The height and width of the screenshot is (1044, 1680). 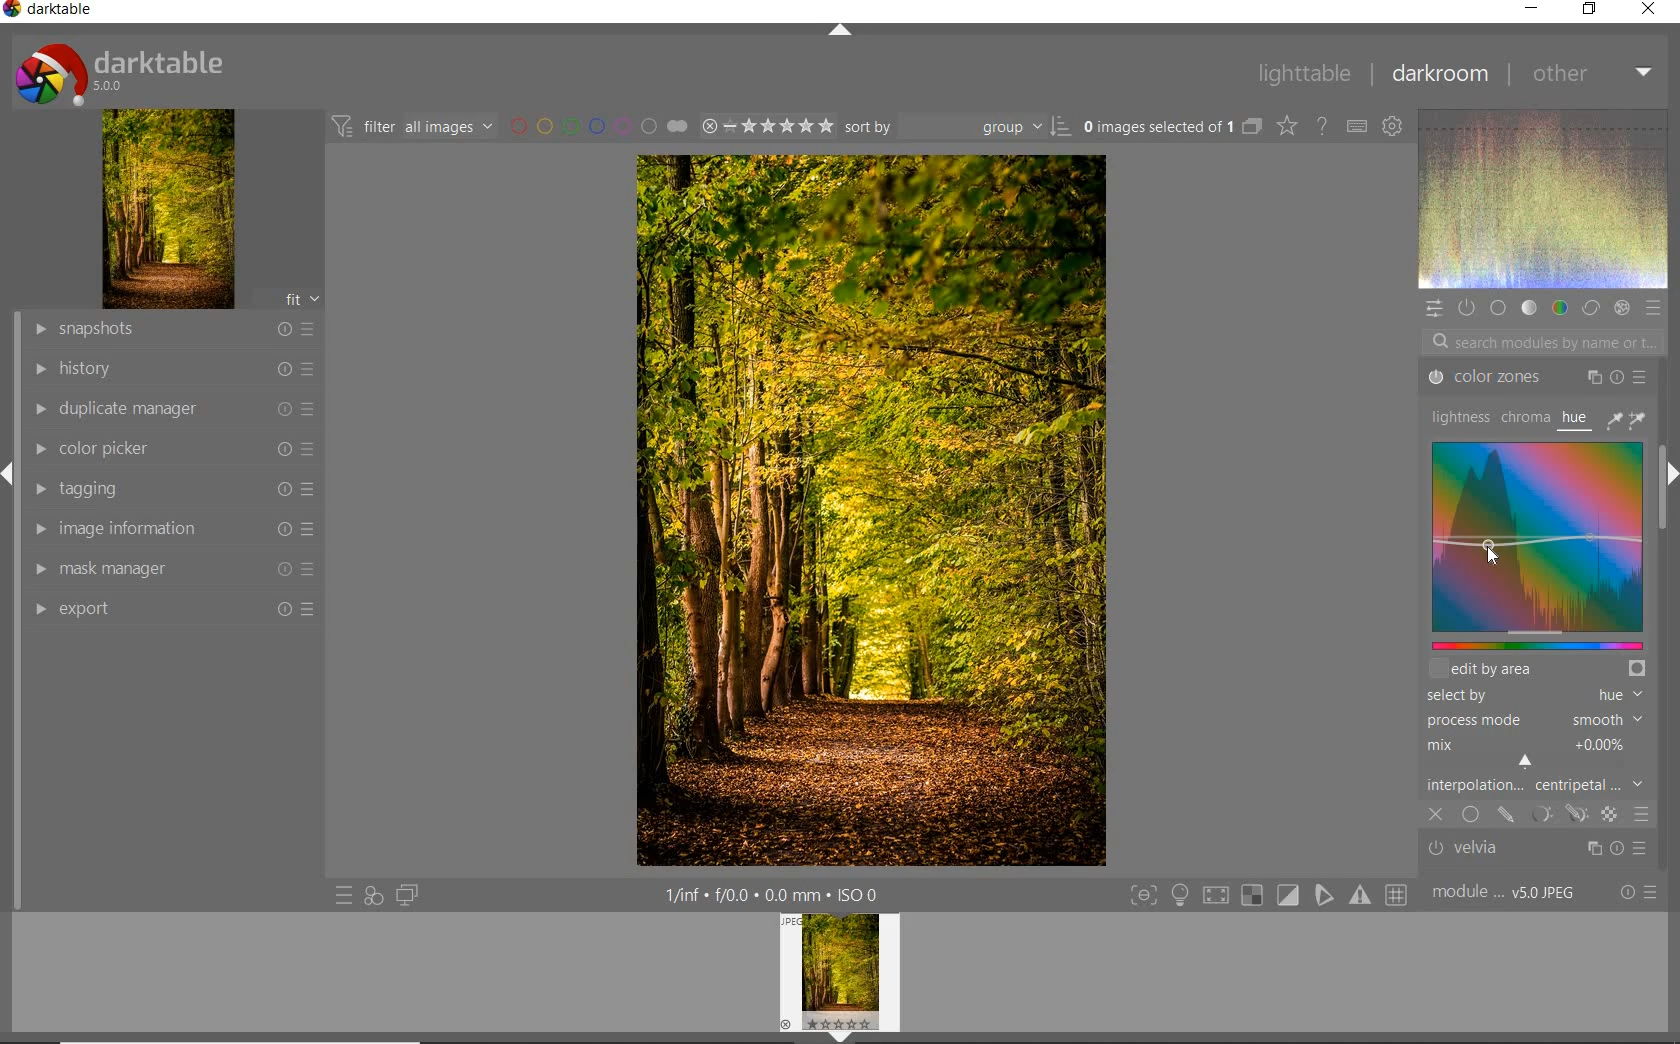 What do you see at coordinates (1467, 307) in the screenshot?
I see `SHOW ONLY ACTIVE MODULE` at bounding box center [1467, 307].